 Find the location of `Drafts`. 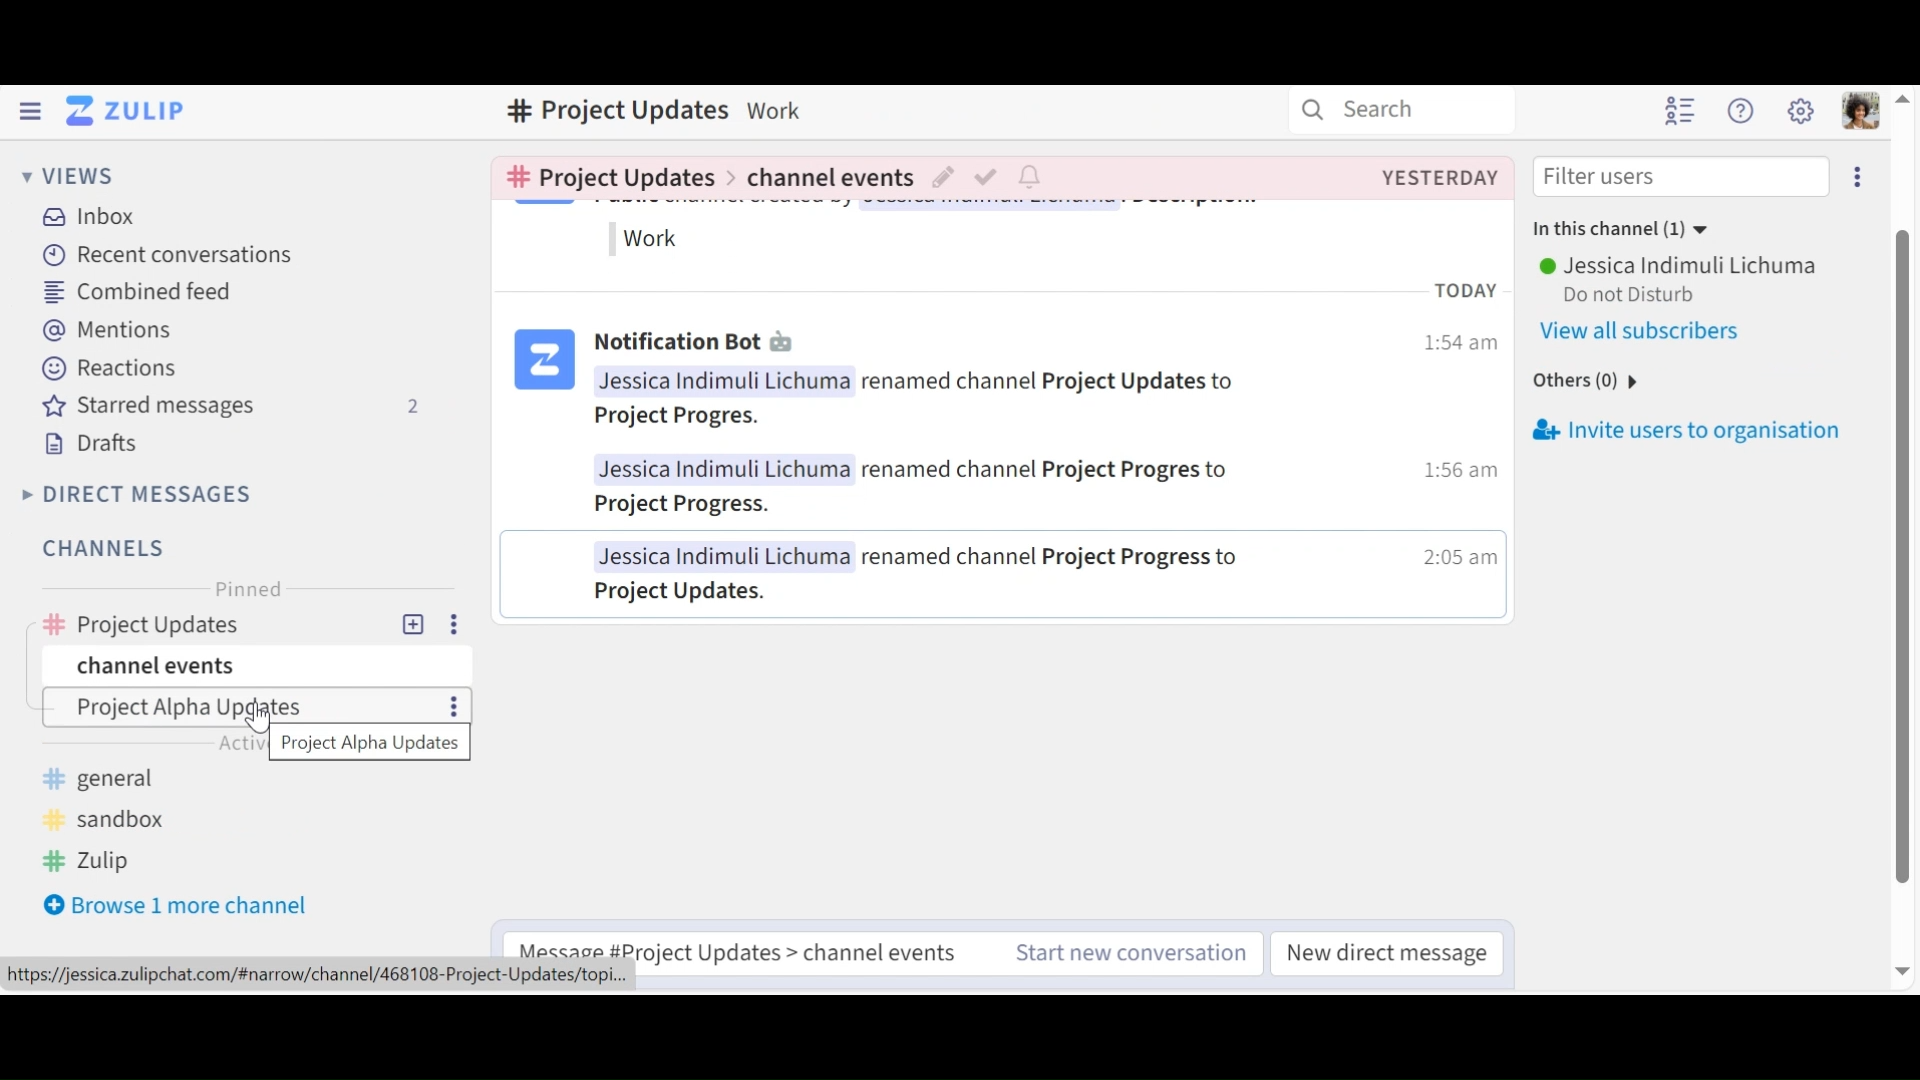

Drafts is located at coordinates (91, 444).